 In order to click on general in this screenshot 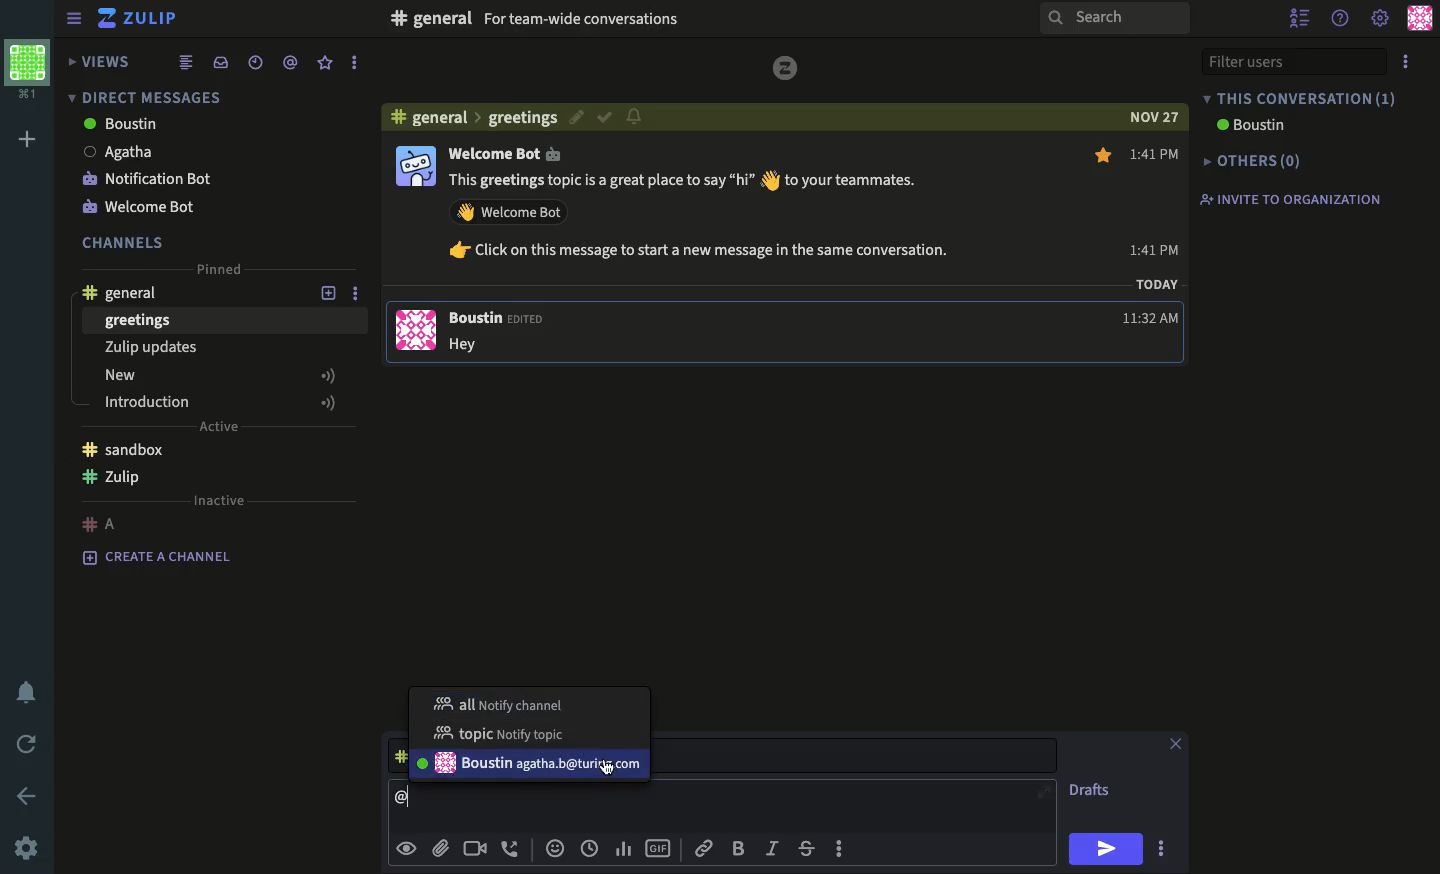, I will do `click(436, 119)`.